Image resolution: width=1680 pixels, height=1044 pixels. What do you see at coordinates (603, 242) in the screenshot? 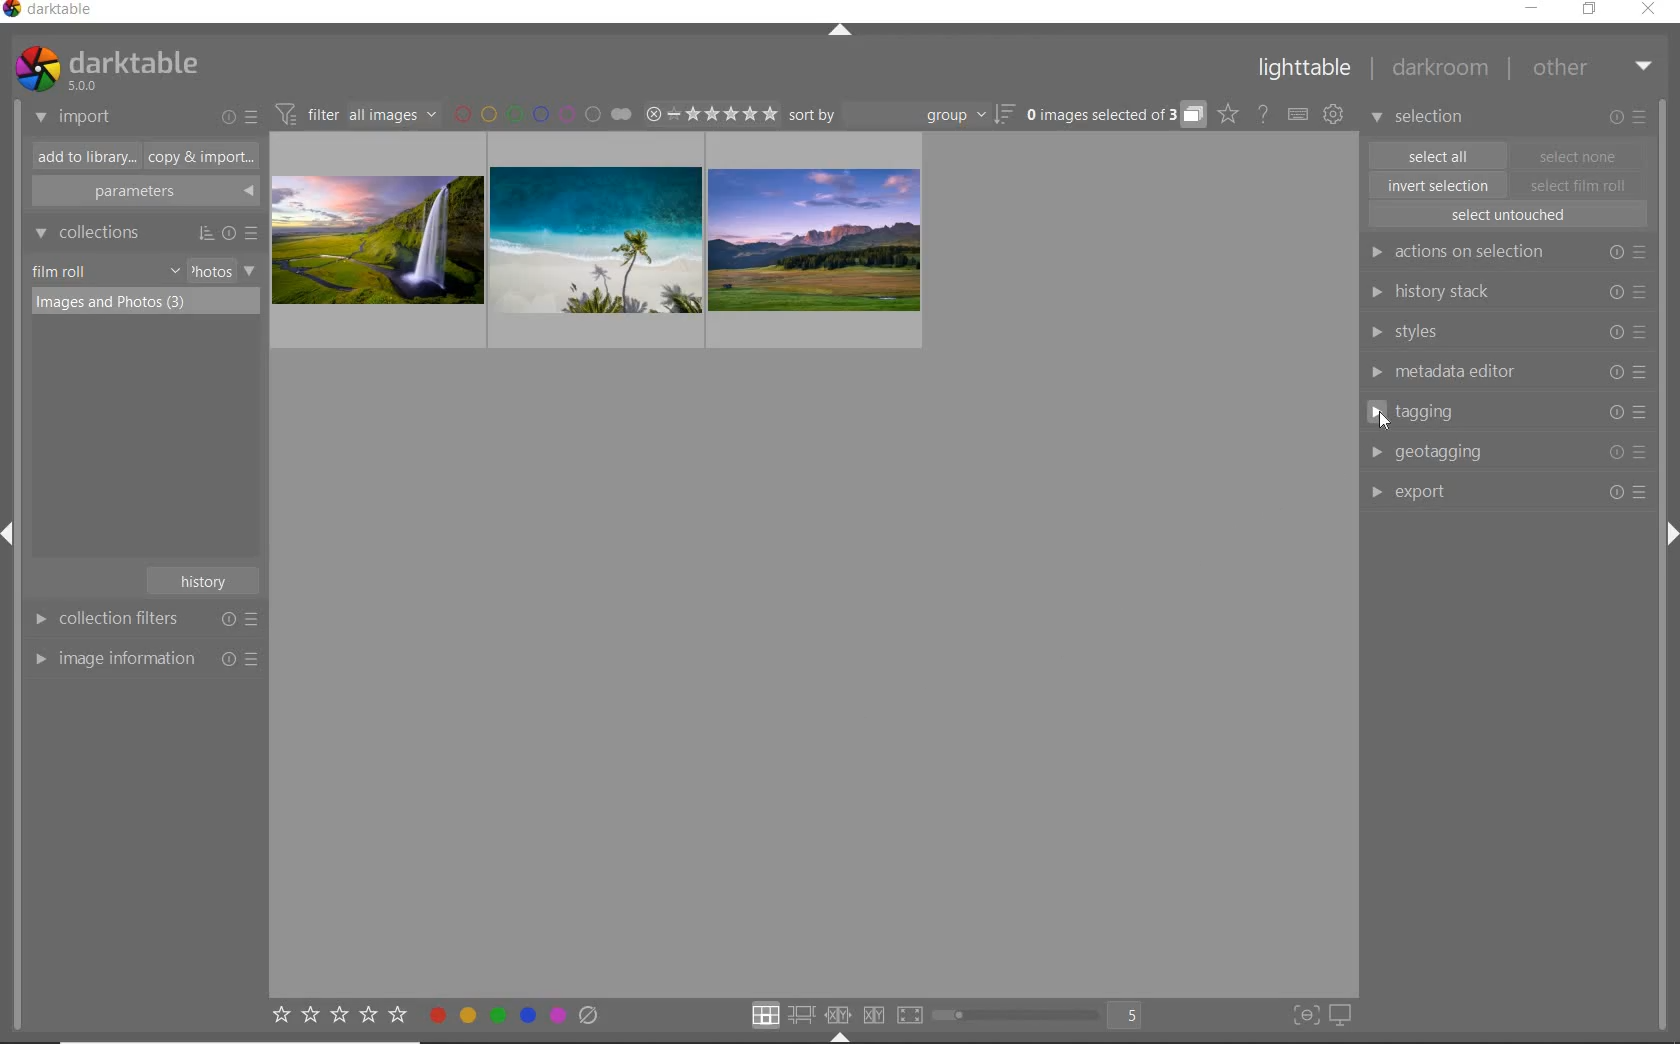
I see `images` at bounding box center [603, 242].